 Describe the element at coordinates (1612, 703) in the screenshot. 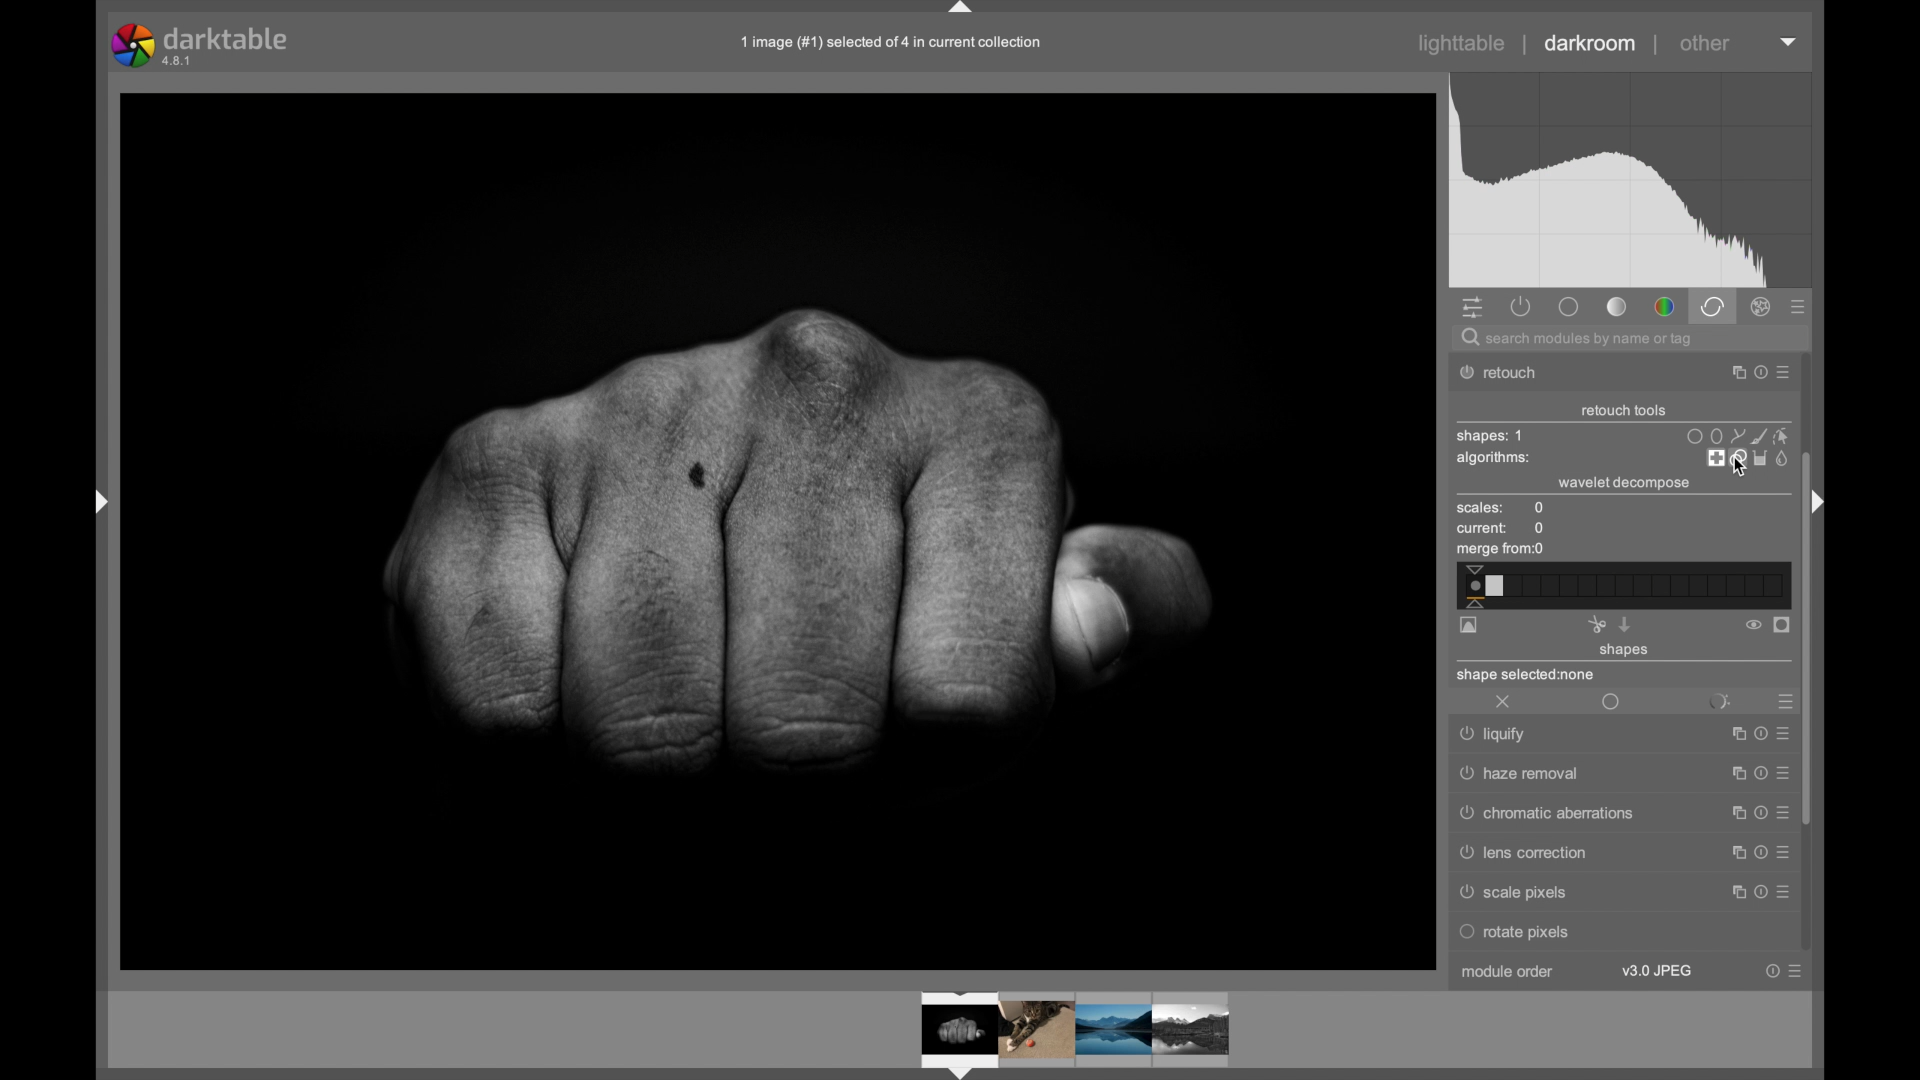

I see `uniformly` at that location.